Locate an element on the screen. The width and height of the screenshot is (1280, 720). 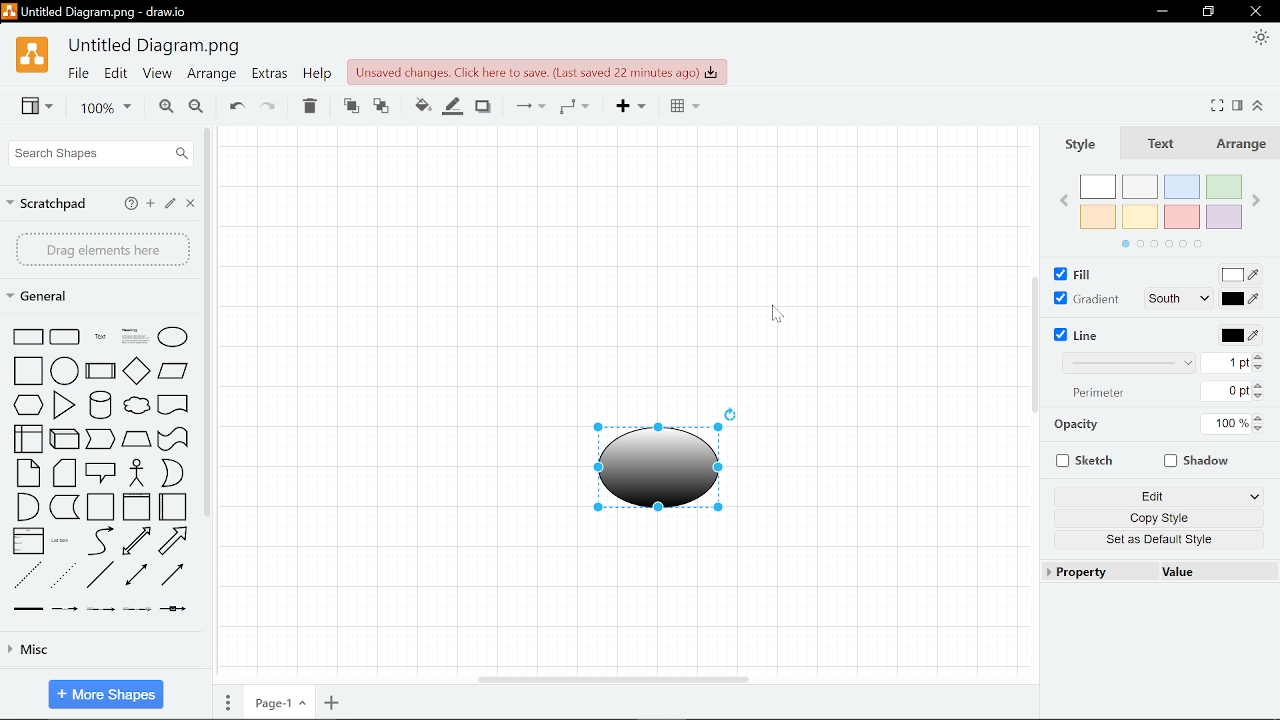
Redo is located at coordinates (268, 104).